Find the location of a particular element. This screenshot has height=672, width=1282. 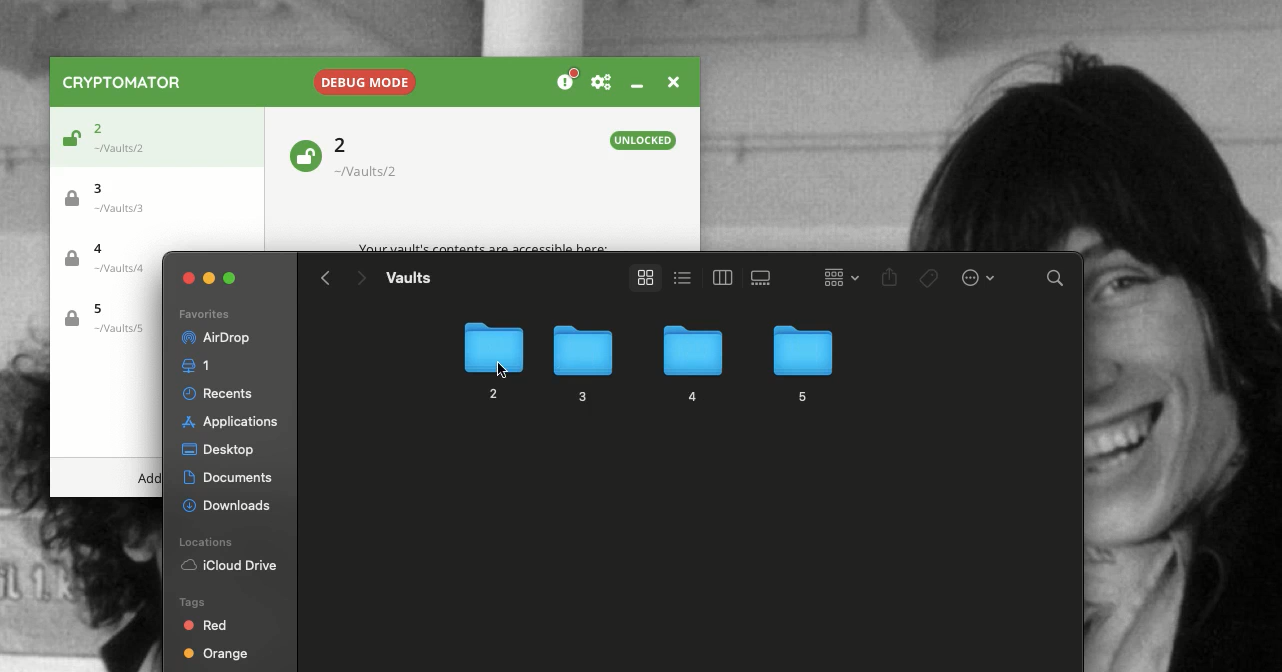

Grid view is located at coordinates (836, 276).